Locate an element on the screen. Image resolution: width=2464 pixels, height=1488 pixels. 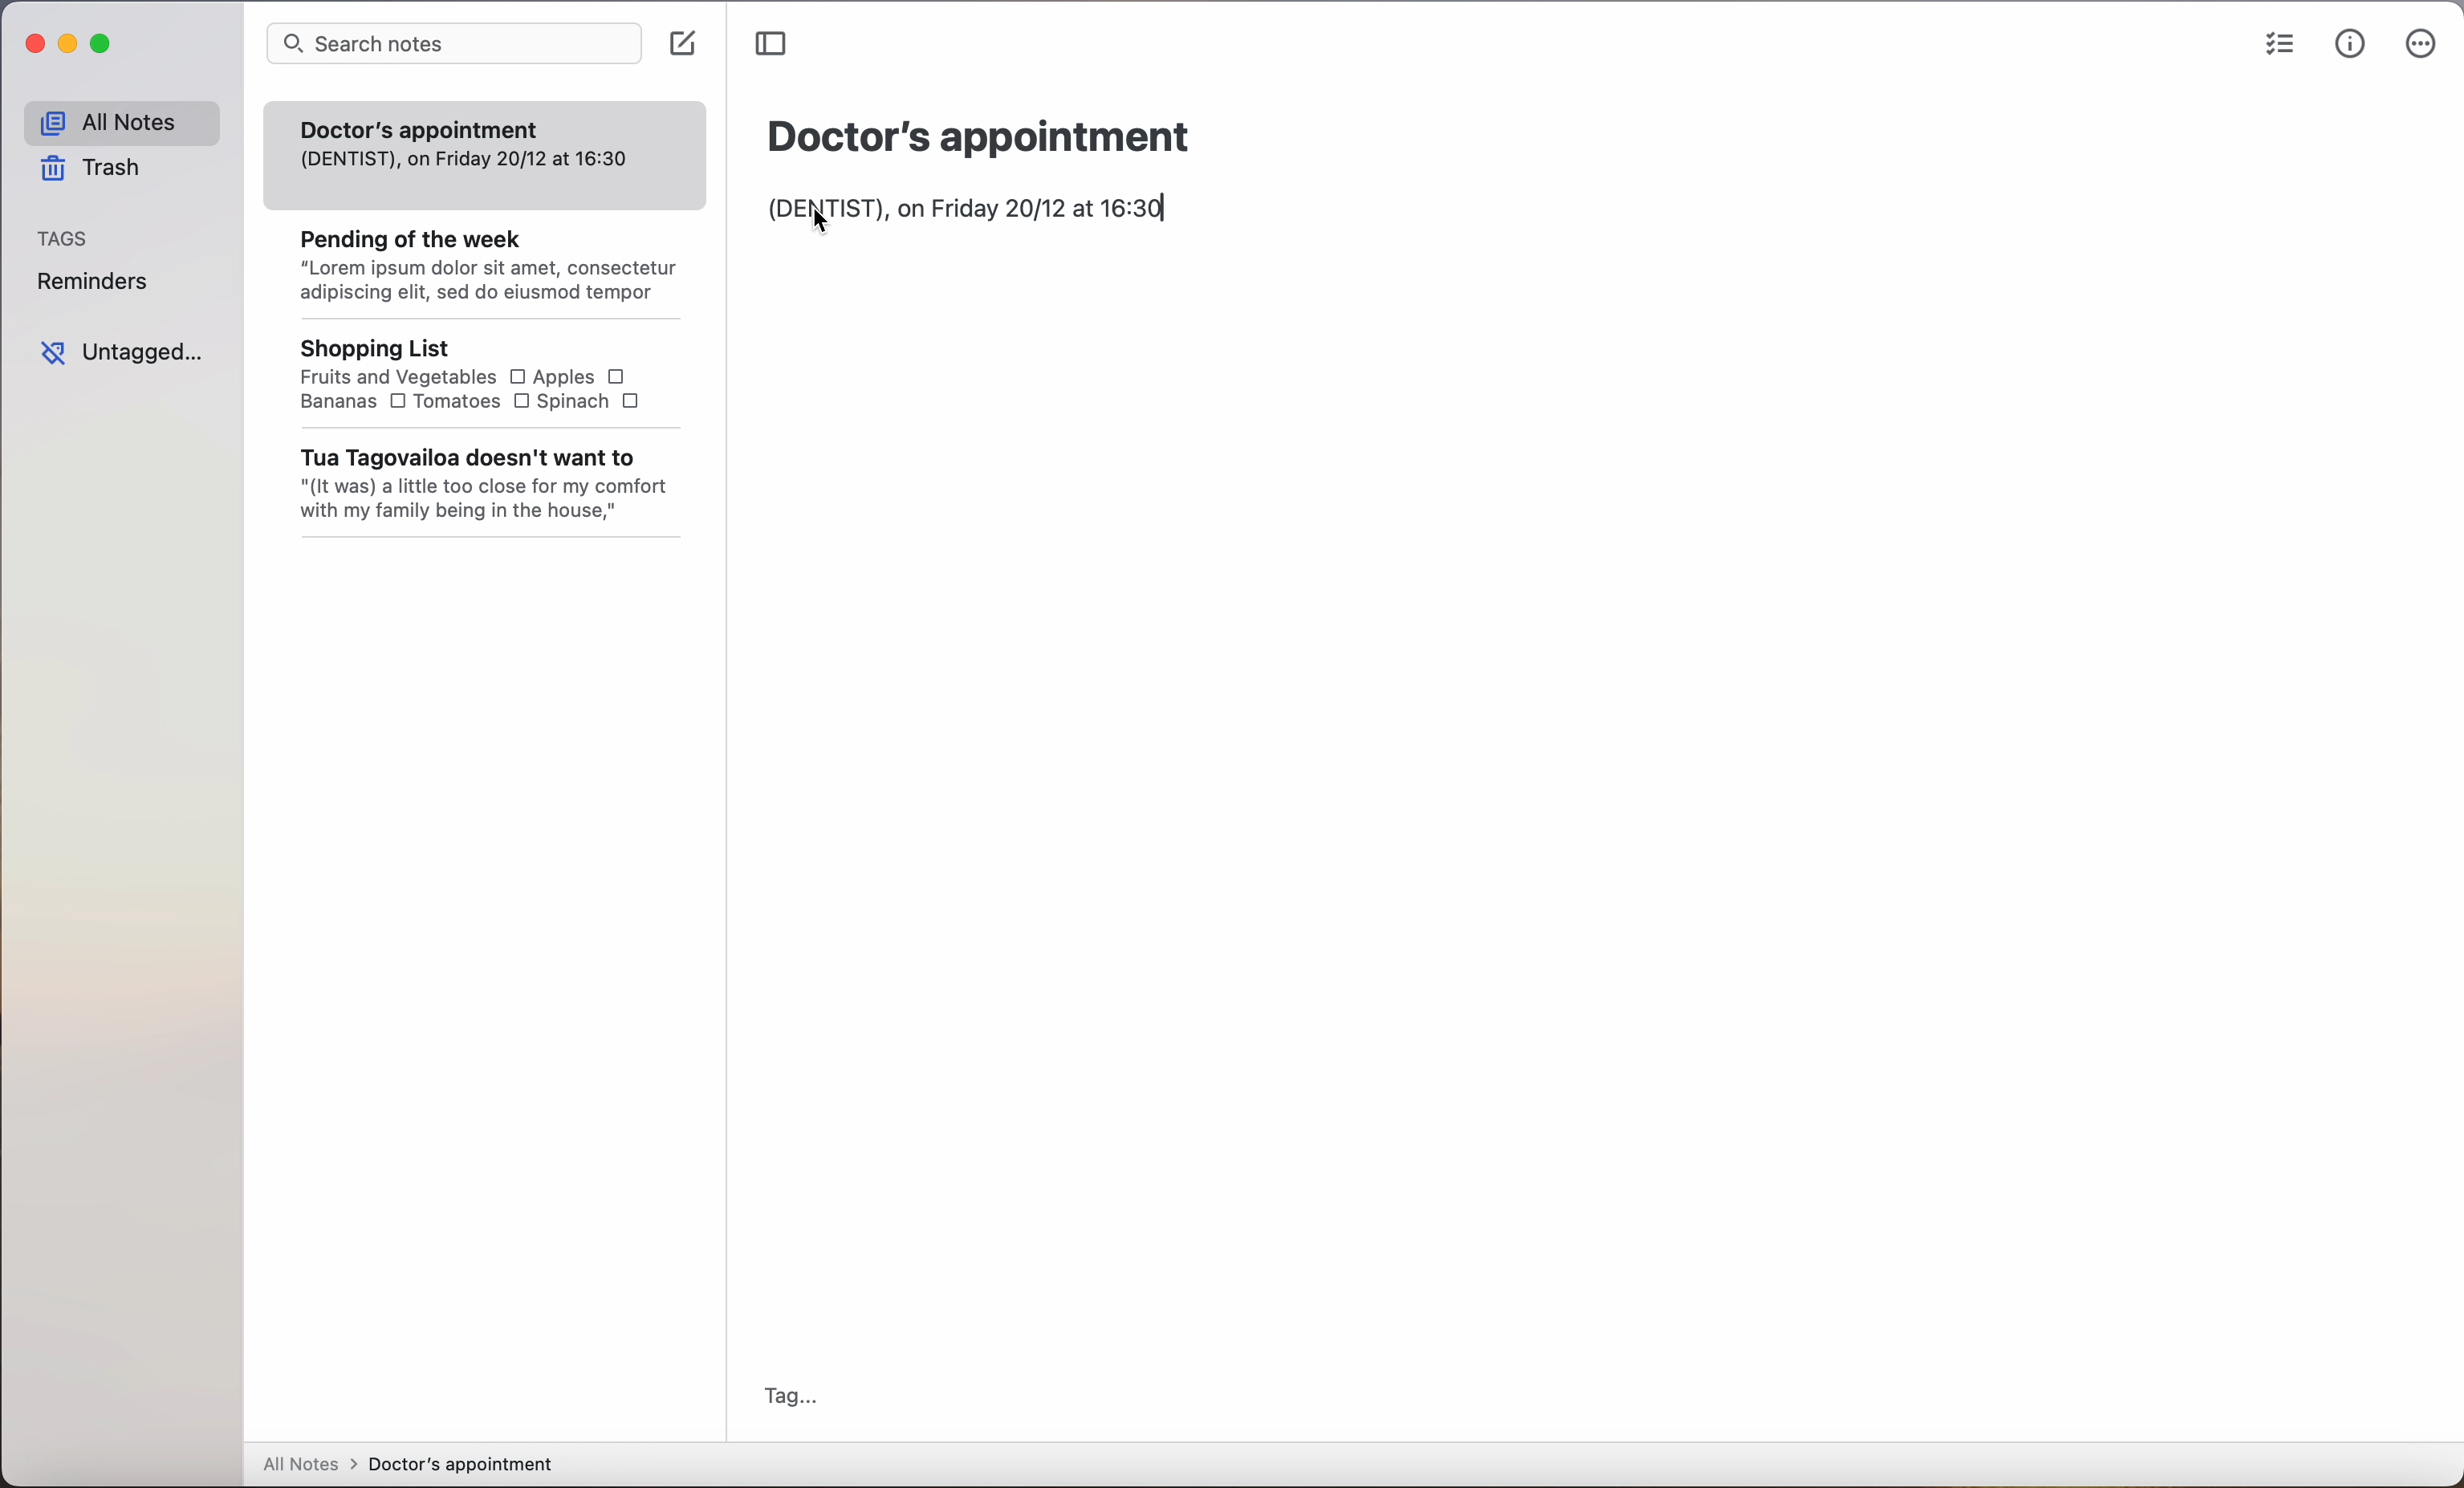
checklist is located at coordinates (2282, 41).